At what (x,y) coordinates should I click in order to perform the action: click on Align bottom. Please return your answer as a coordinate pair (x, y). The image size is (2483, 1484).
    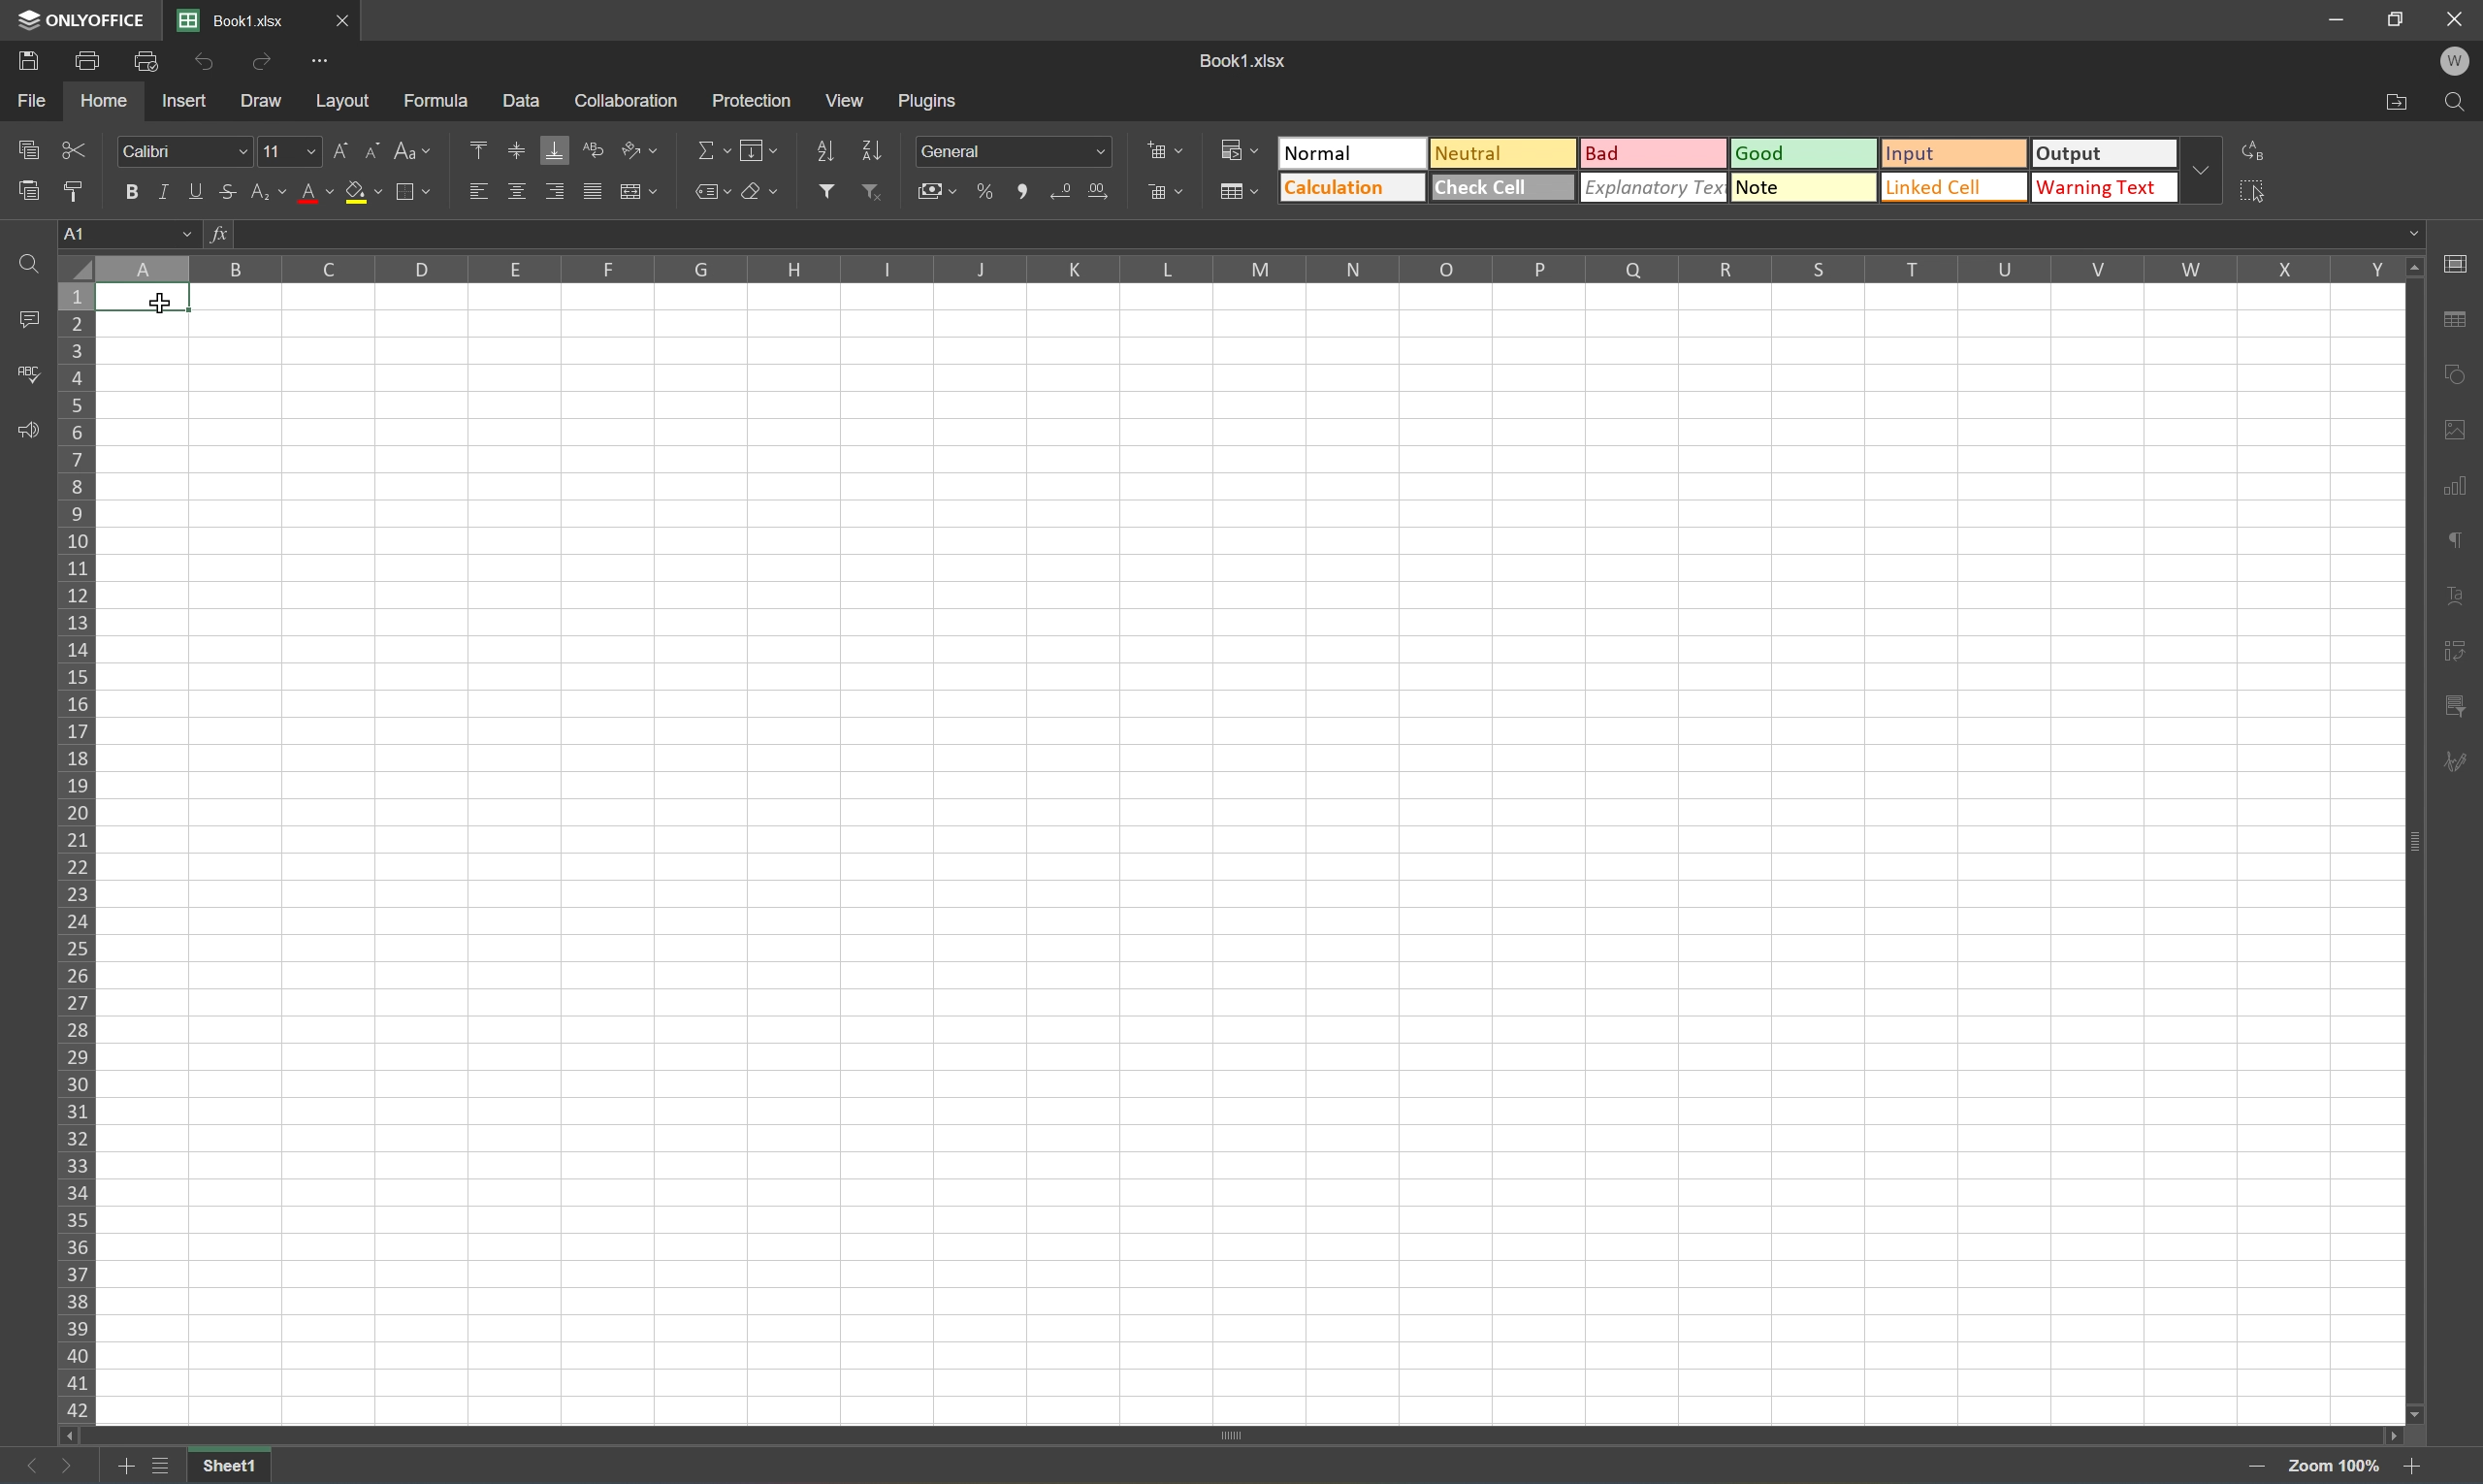
    Looking at the image, I should click on (554, 149).